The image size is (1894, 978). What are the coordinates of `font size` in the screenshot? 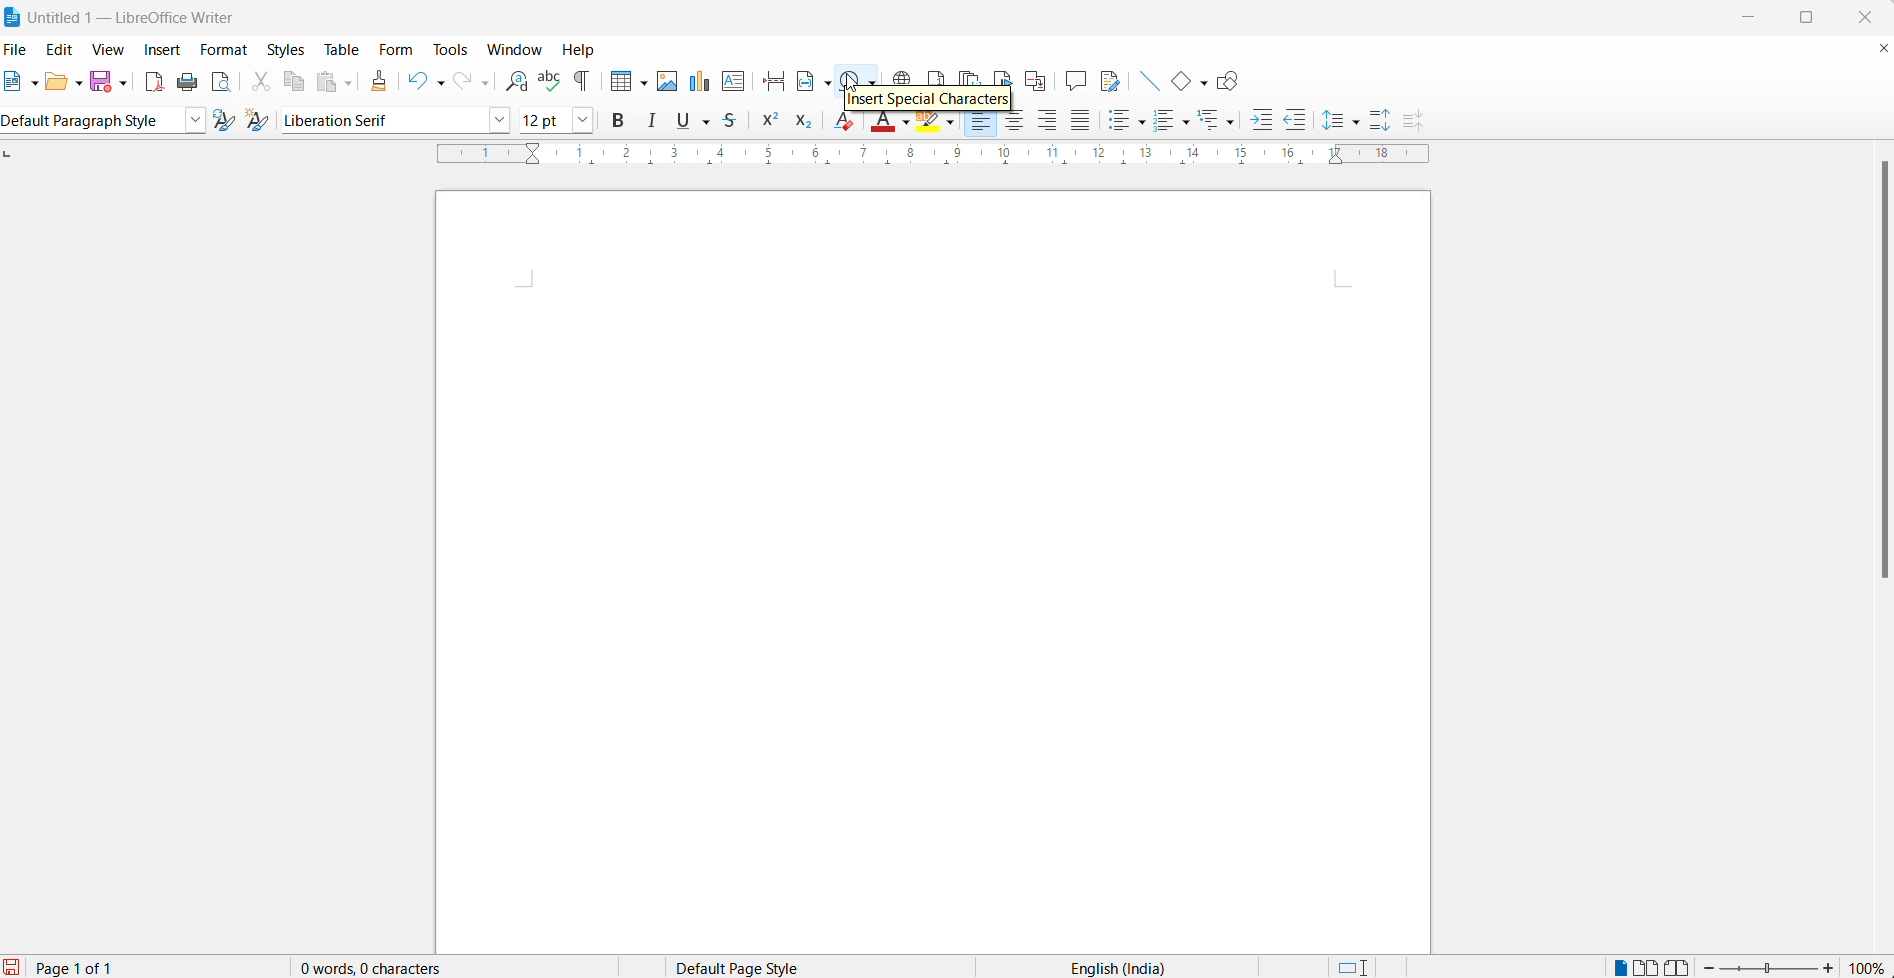 It's located at (544, 119).